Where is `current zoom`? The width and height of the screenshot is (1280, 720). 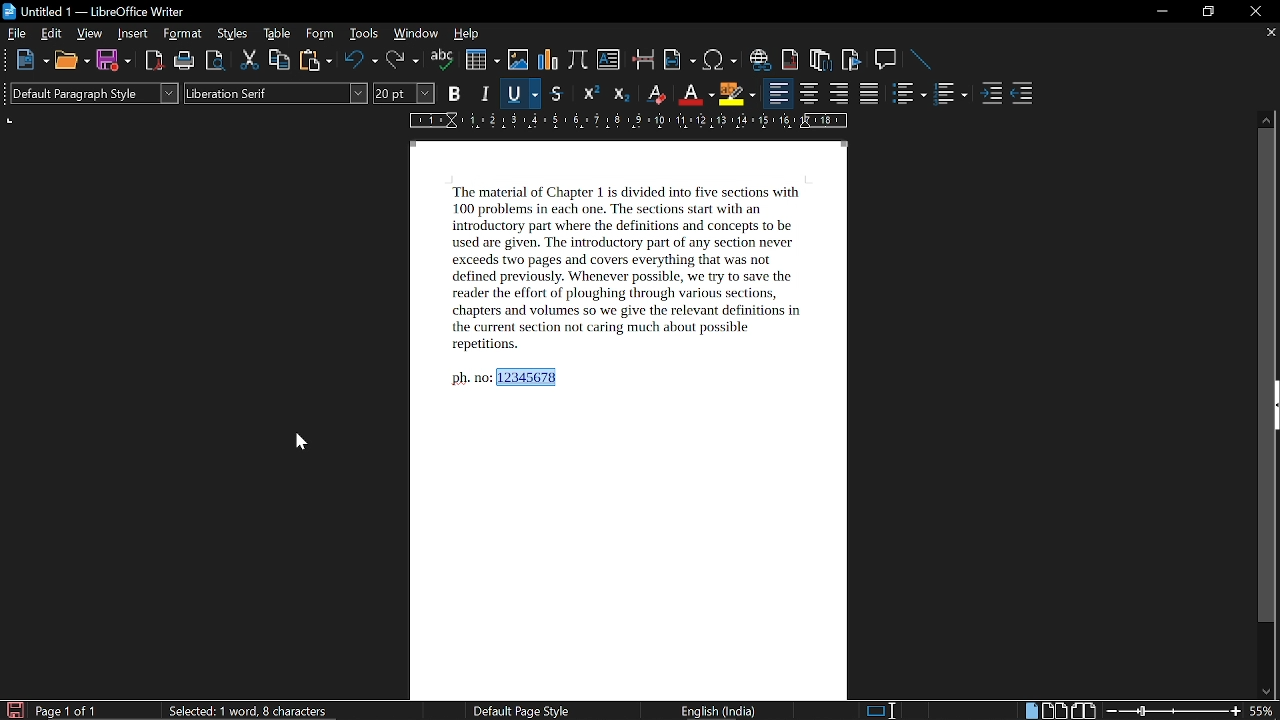 current zoom is located at coordinates (1264, 712).